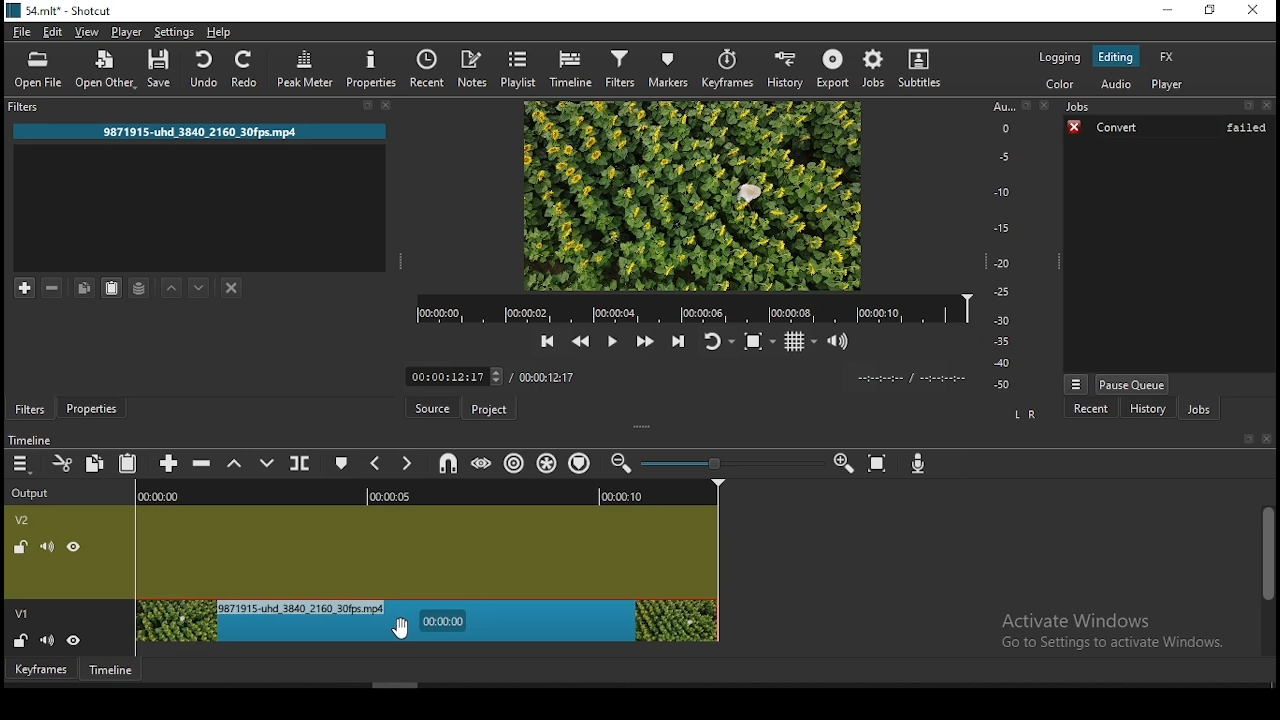 The height and width of the screenshot is (720, 1280). What do you see at coordinates (267, 461) in the screenshot?
I see `overwrite` at bounding box center [267, 461].